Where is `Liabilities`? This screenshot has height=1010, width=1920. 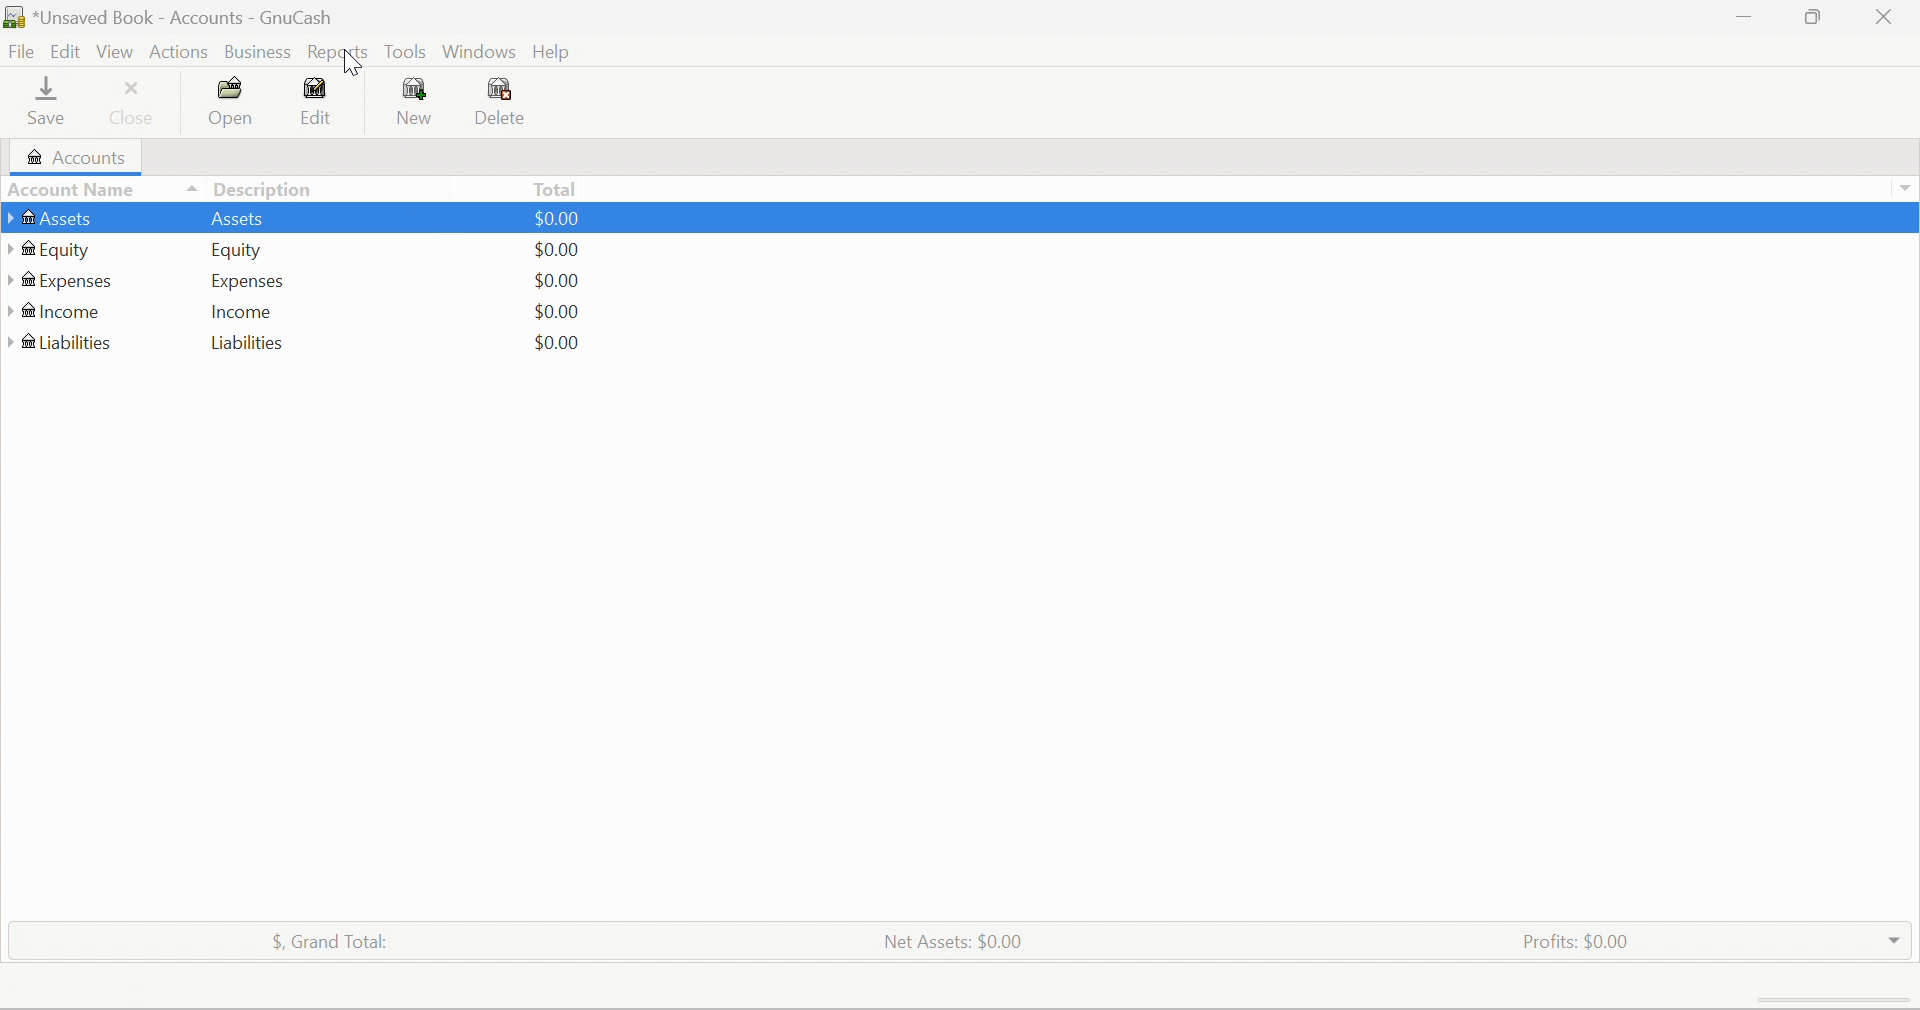
Liabilities is located at coordinates (63, 343).